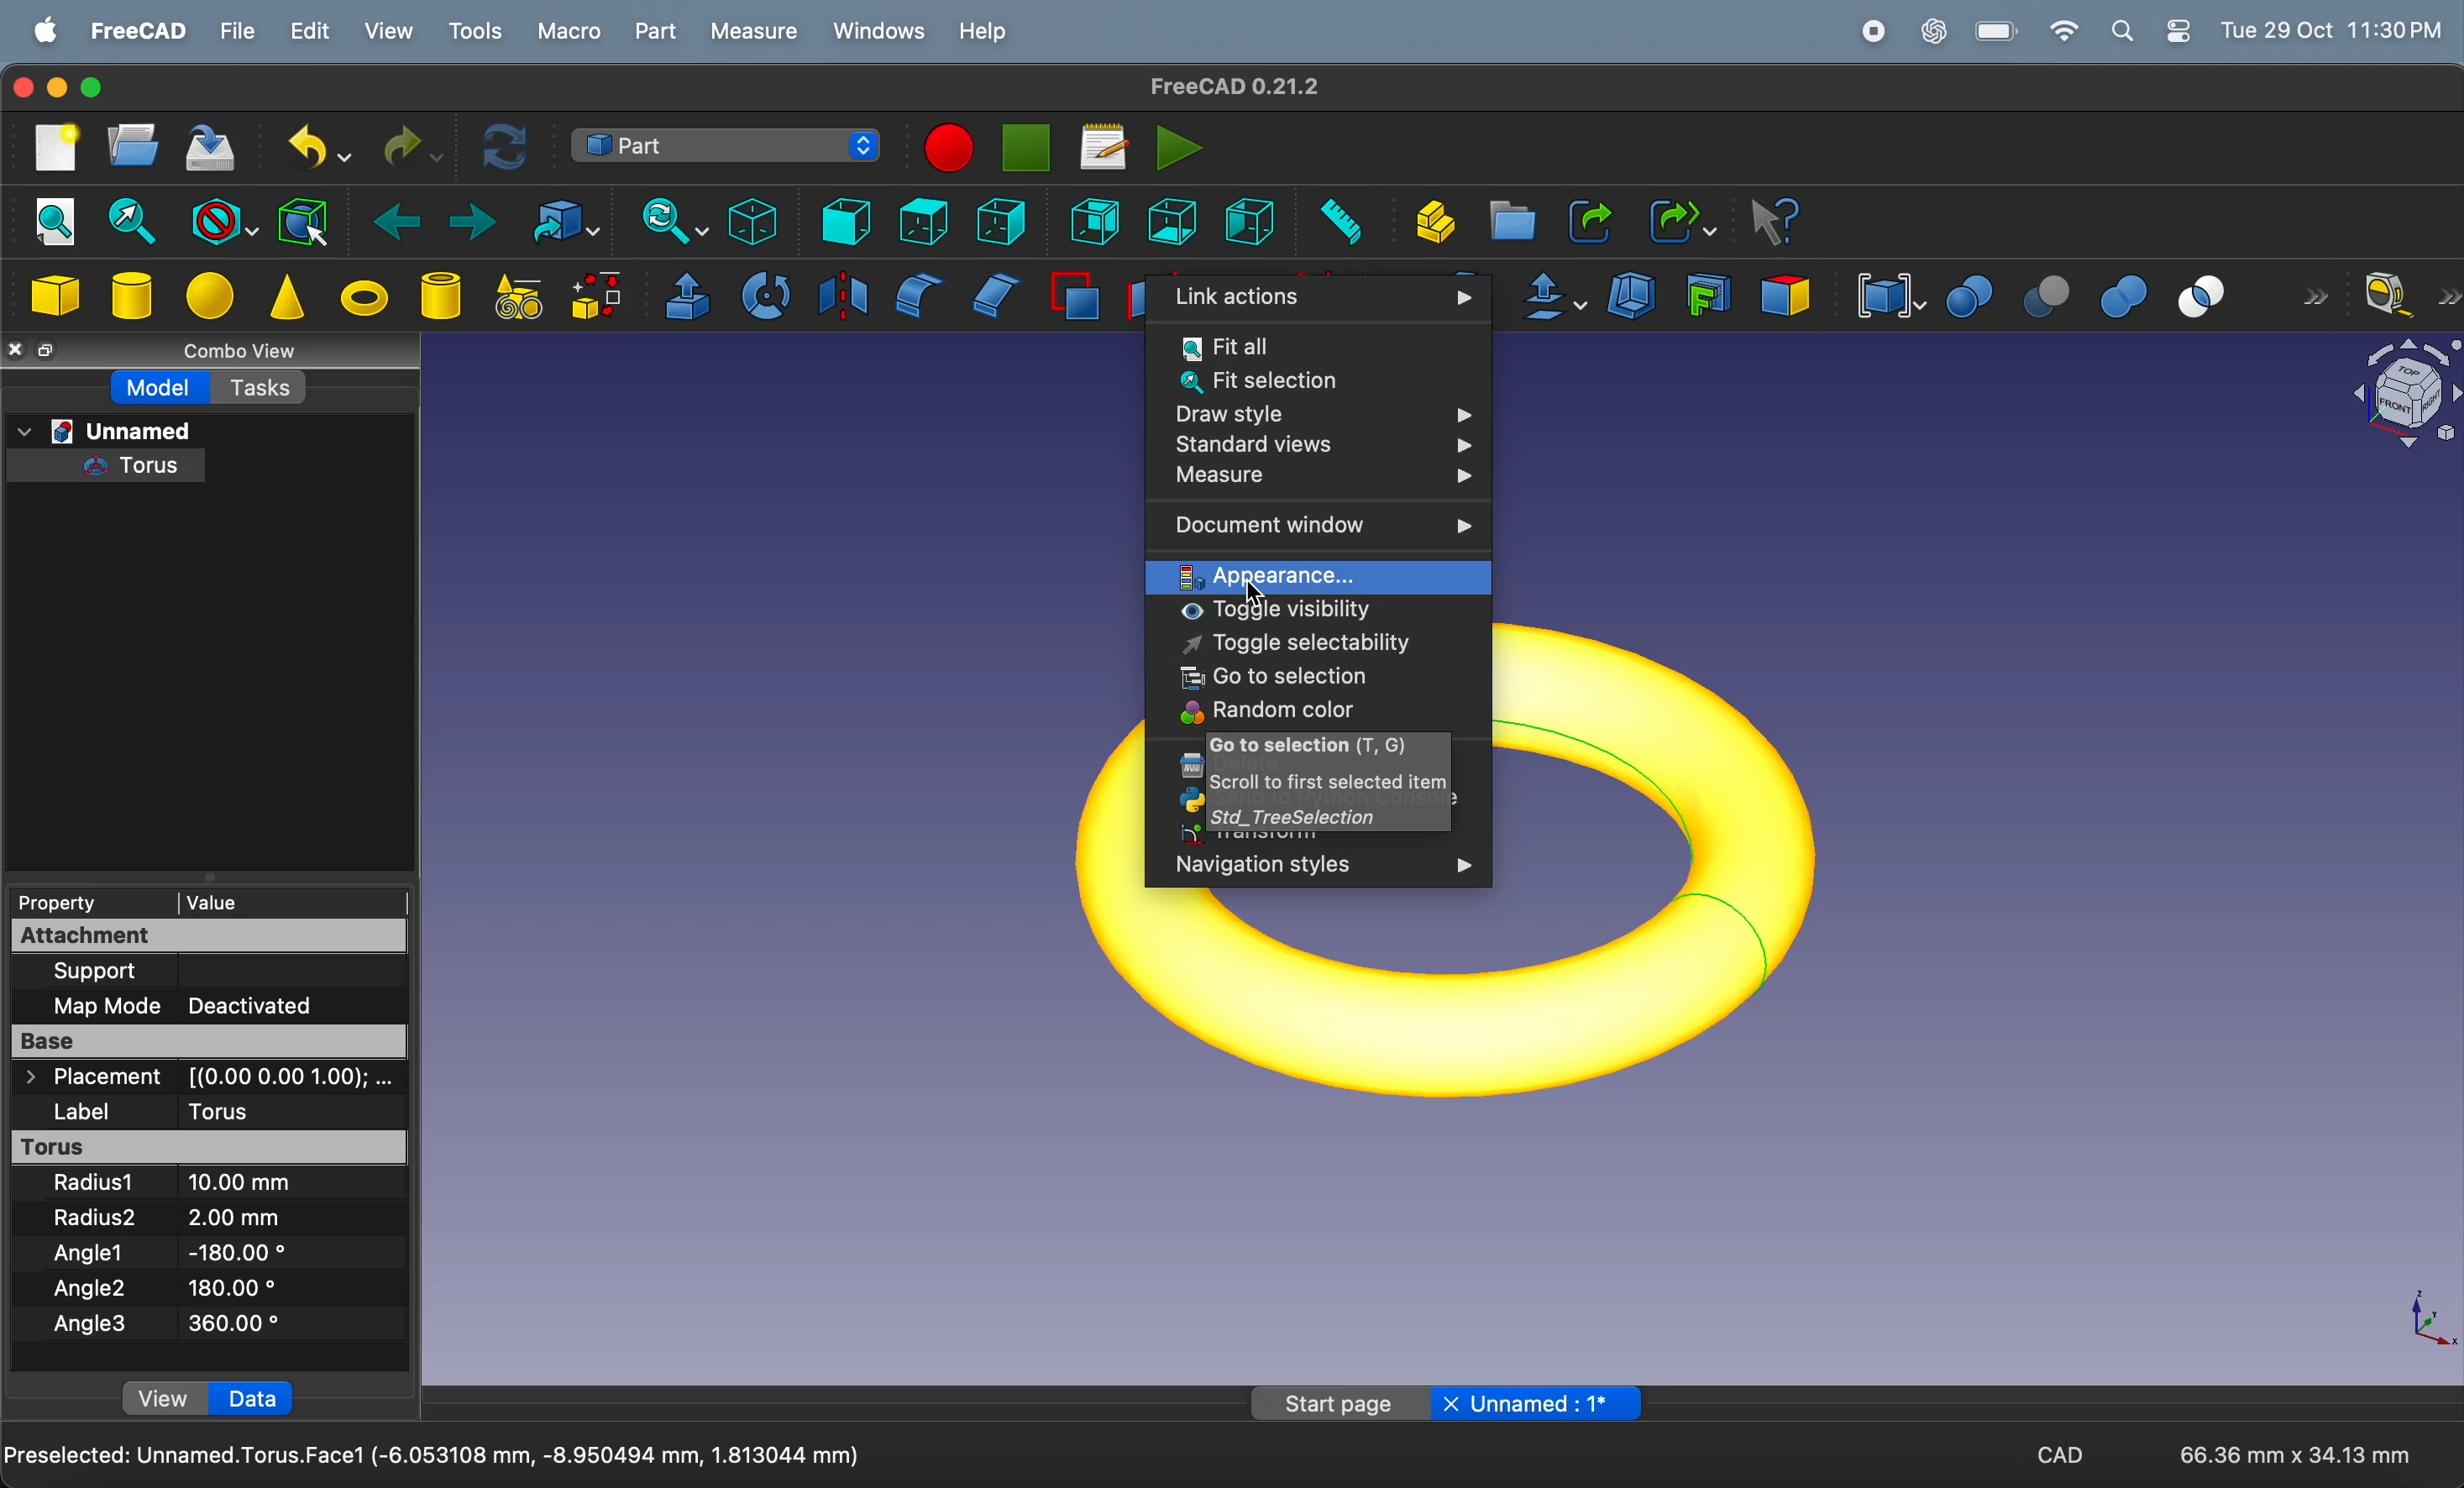 The image size is (2464, 1488). I want to click on maximize, so click(91, 88).